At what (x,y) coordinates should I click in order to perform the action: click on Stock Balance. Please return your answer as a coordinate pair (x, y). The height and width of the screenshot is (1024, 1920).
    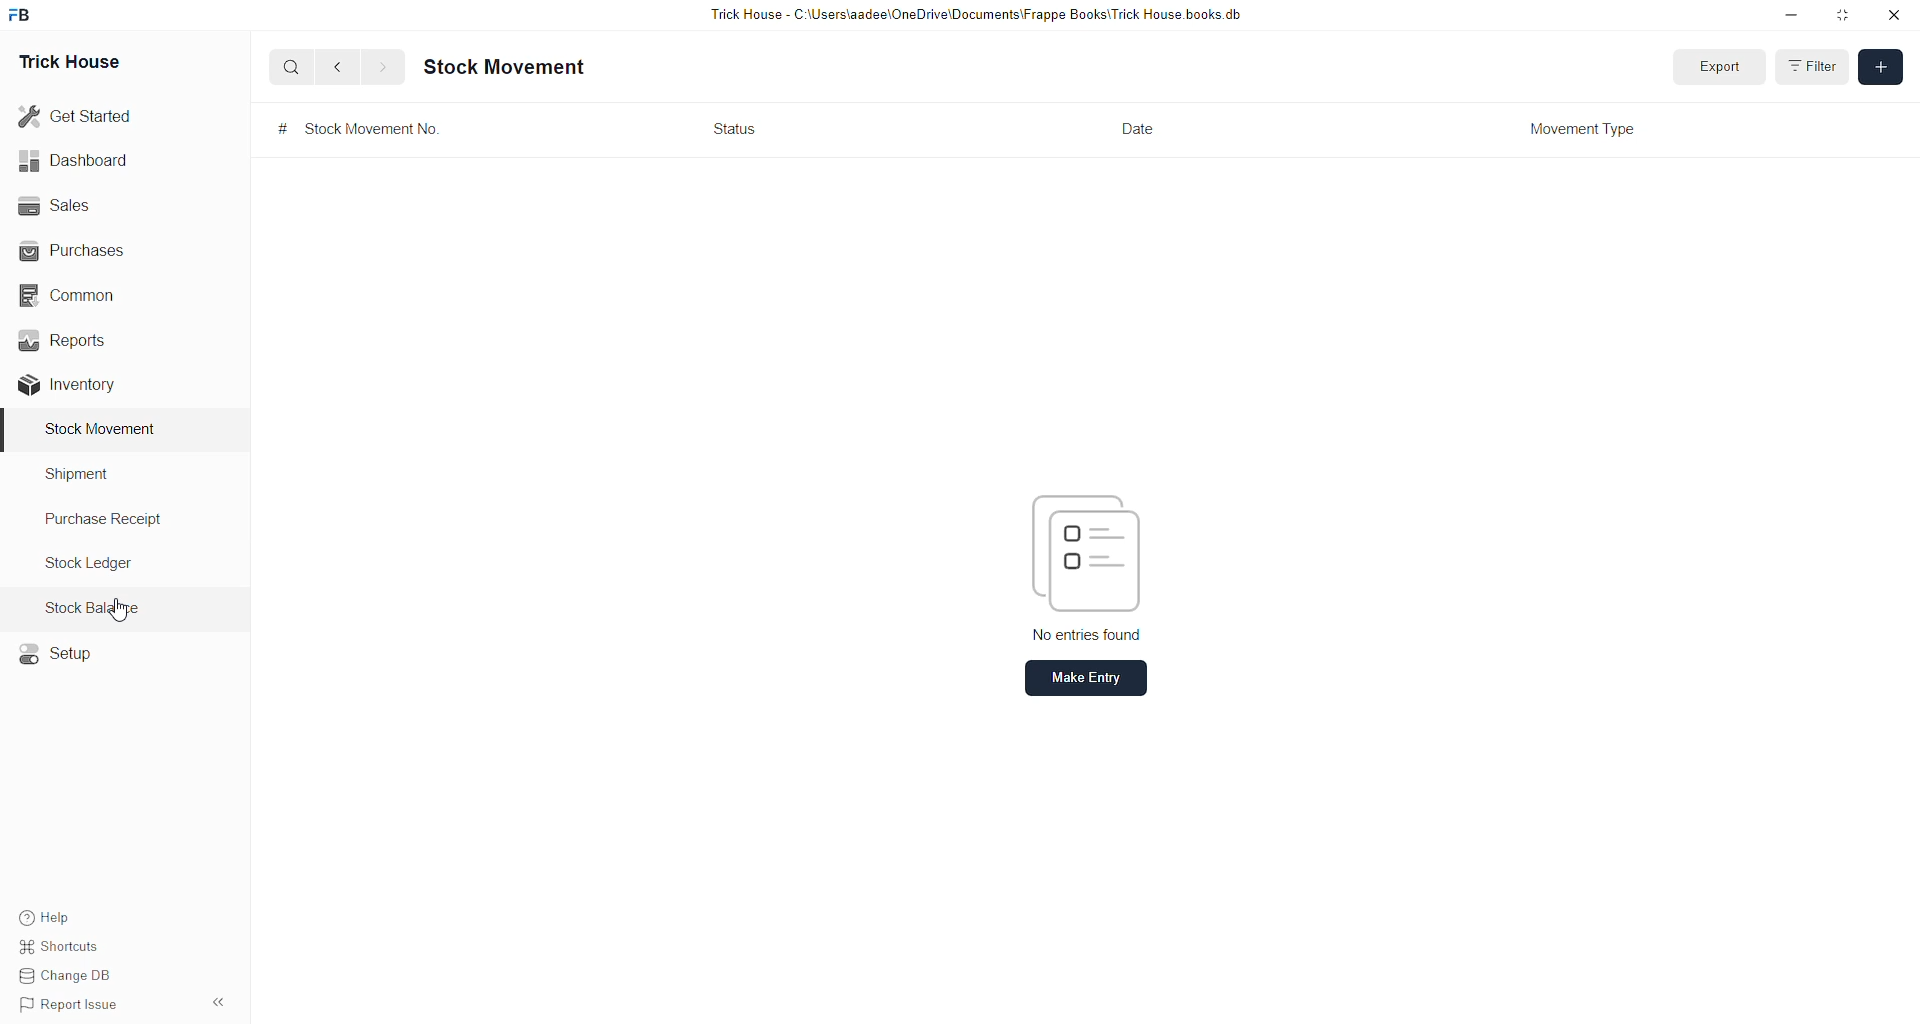
    Looking at the image, I should click on (96, 608).